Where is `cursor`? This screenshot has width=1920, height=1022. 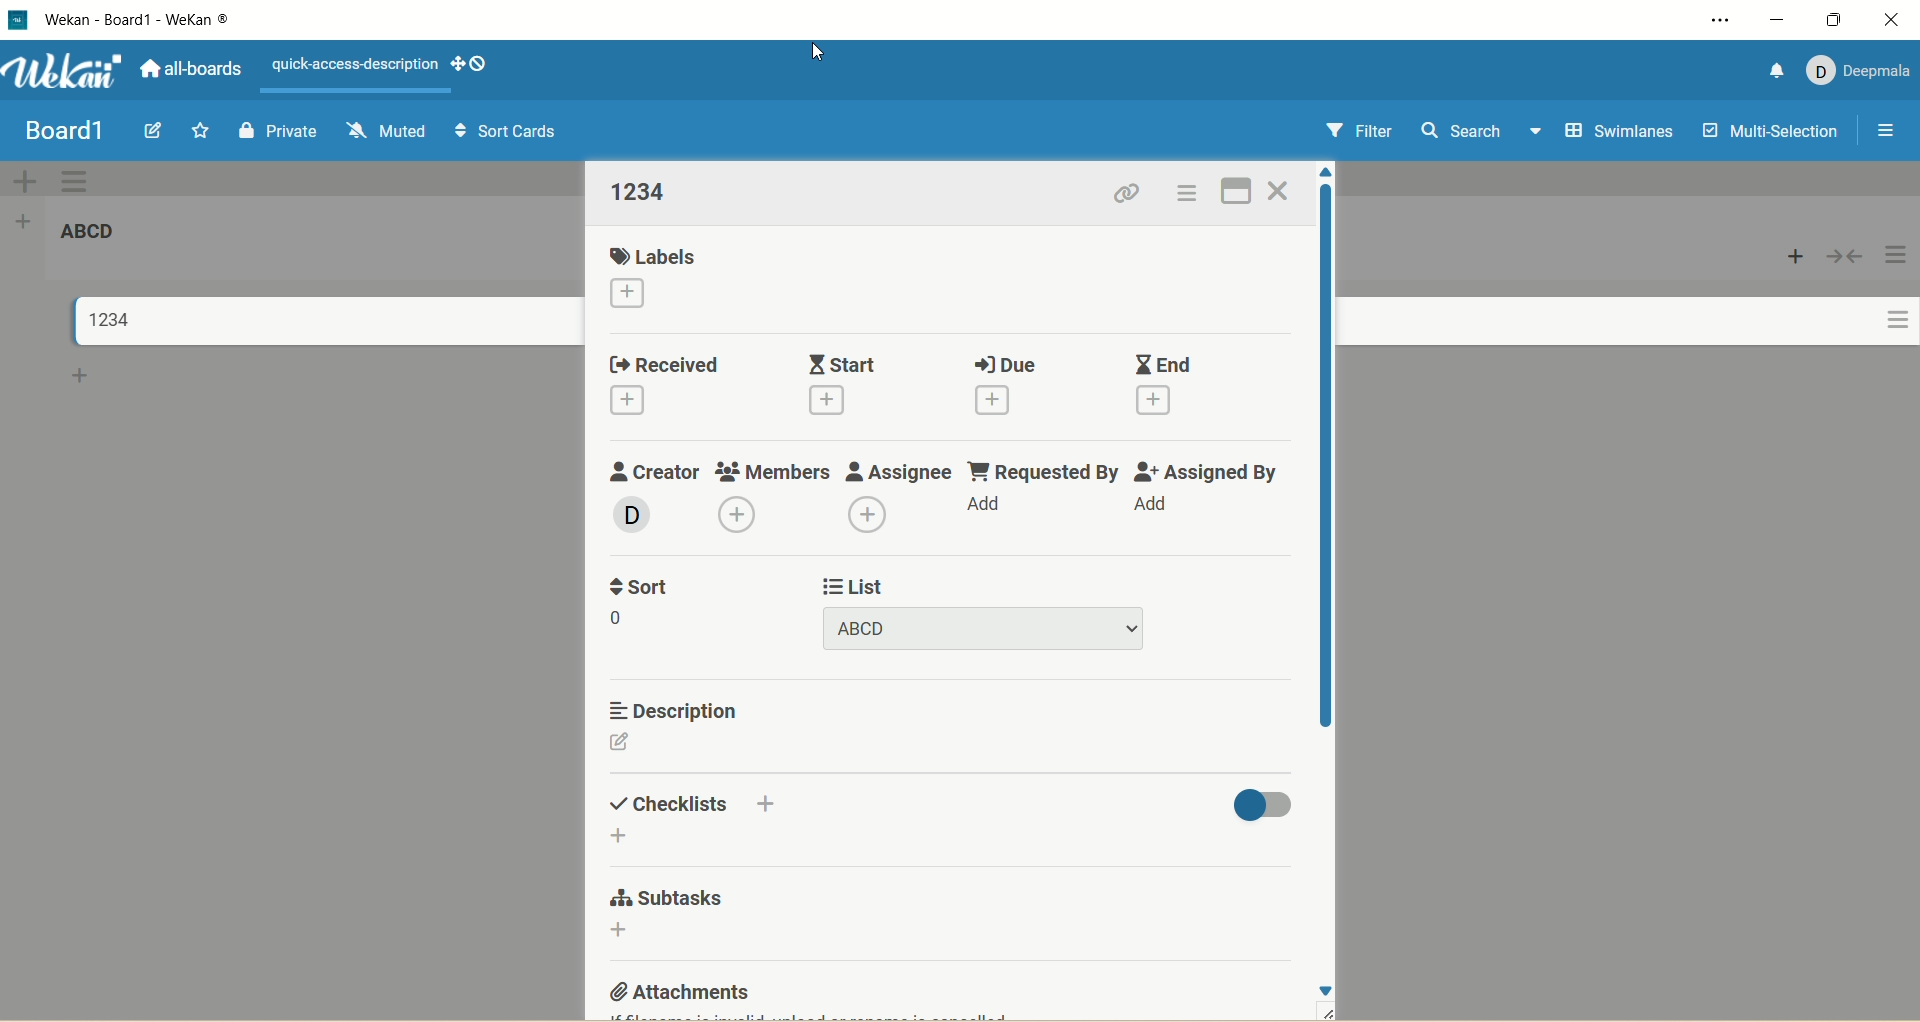 cursor is located at coordinates (819, 49).